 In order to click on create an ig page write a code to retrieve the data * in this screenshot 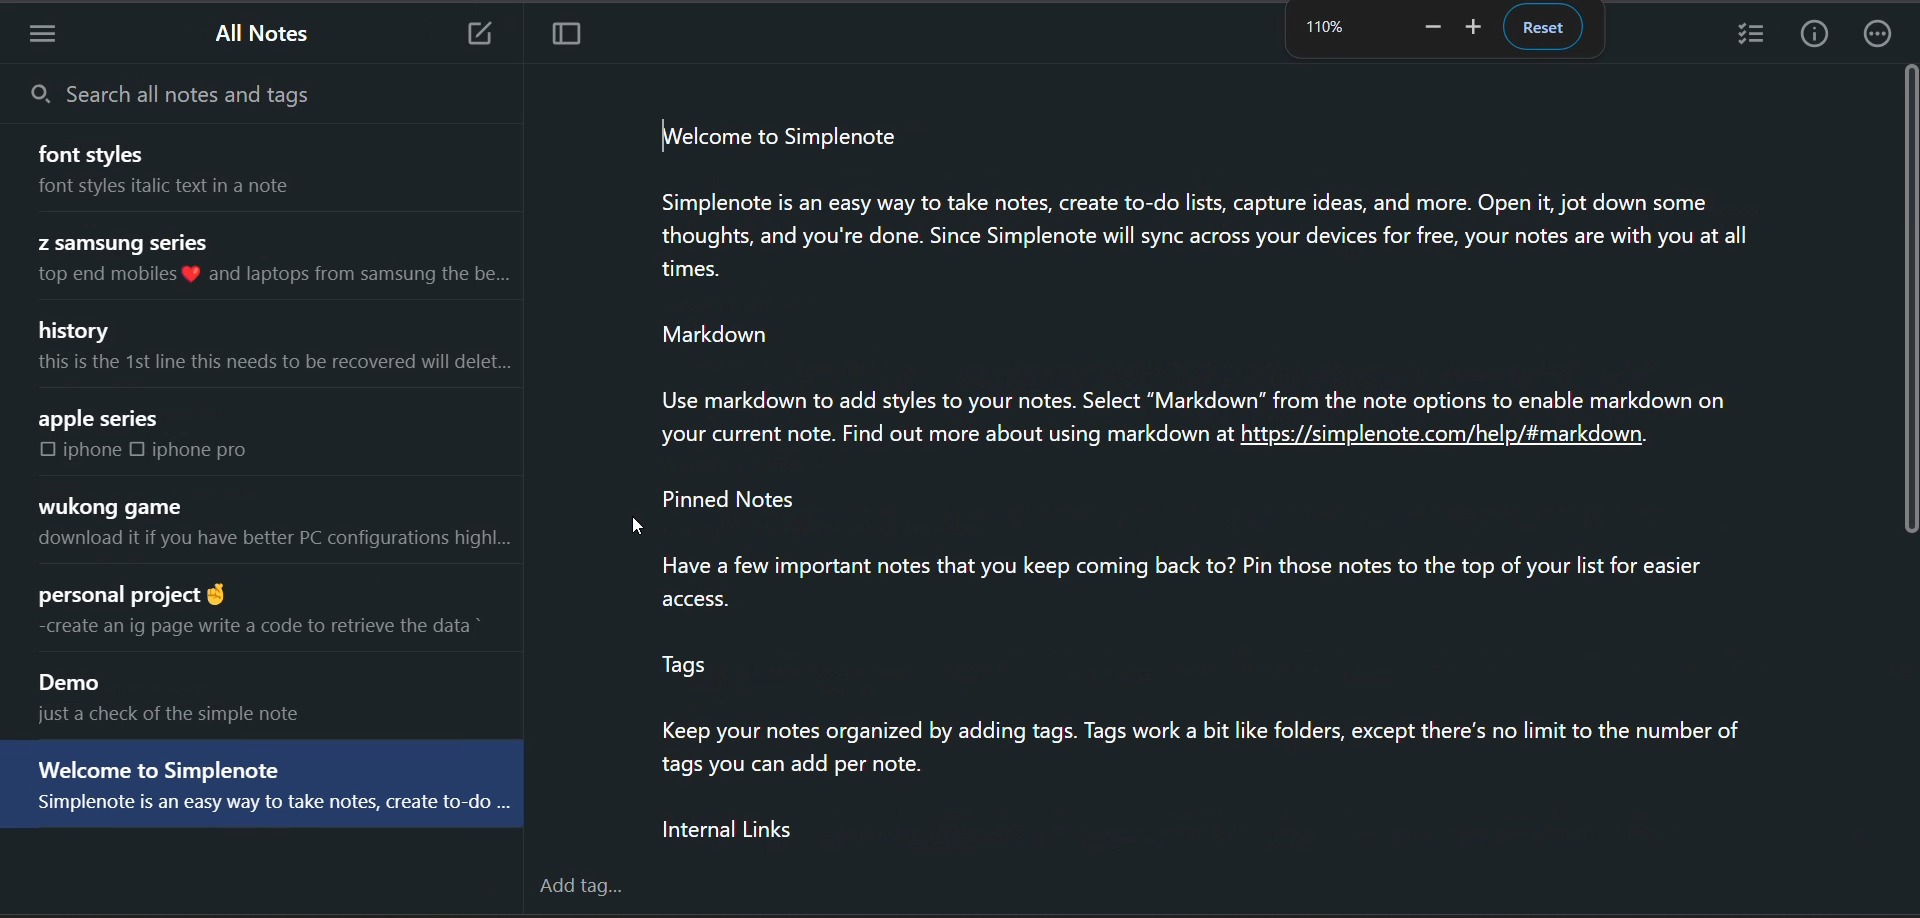, I will do `click(271, 635)`.